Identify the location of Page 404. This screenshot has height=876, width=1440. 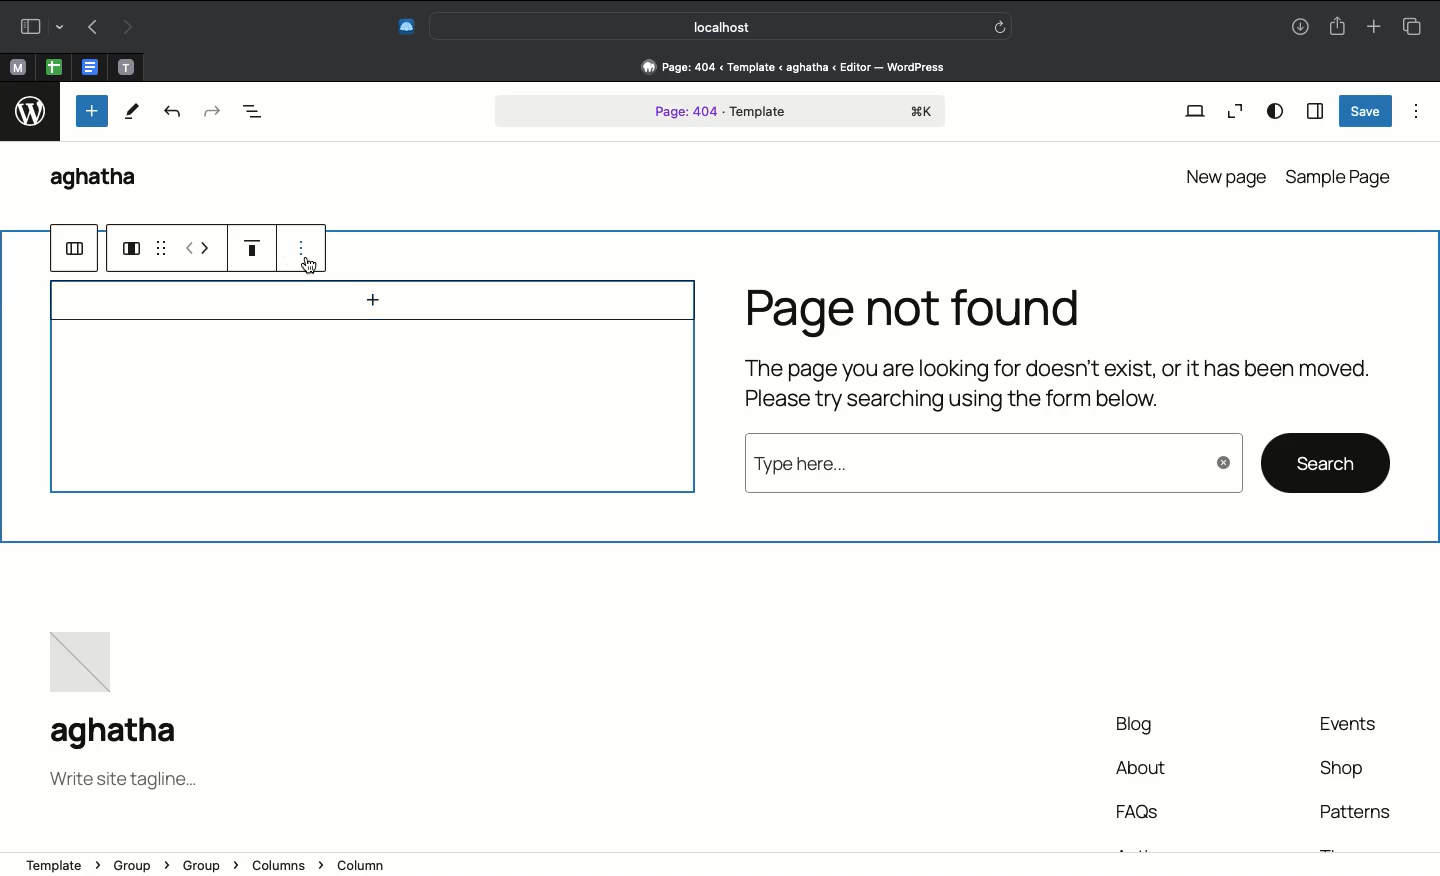
(721, 113).